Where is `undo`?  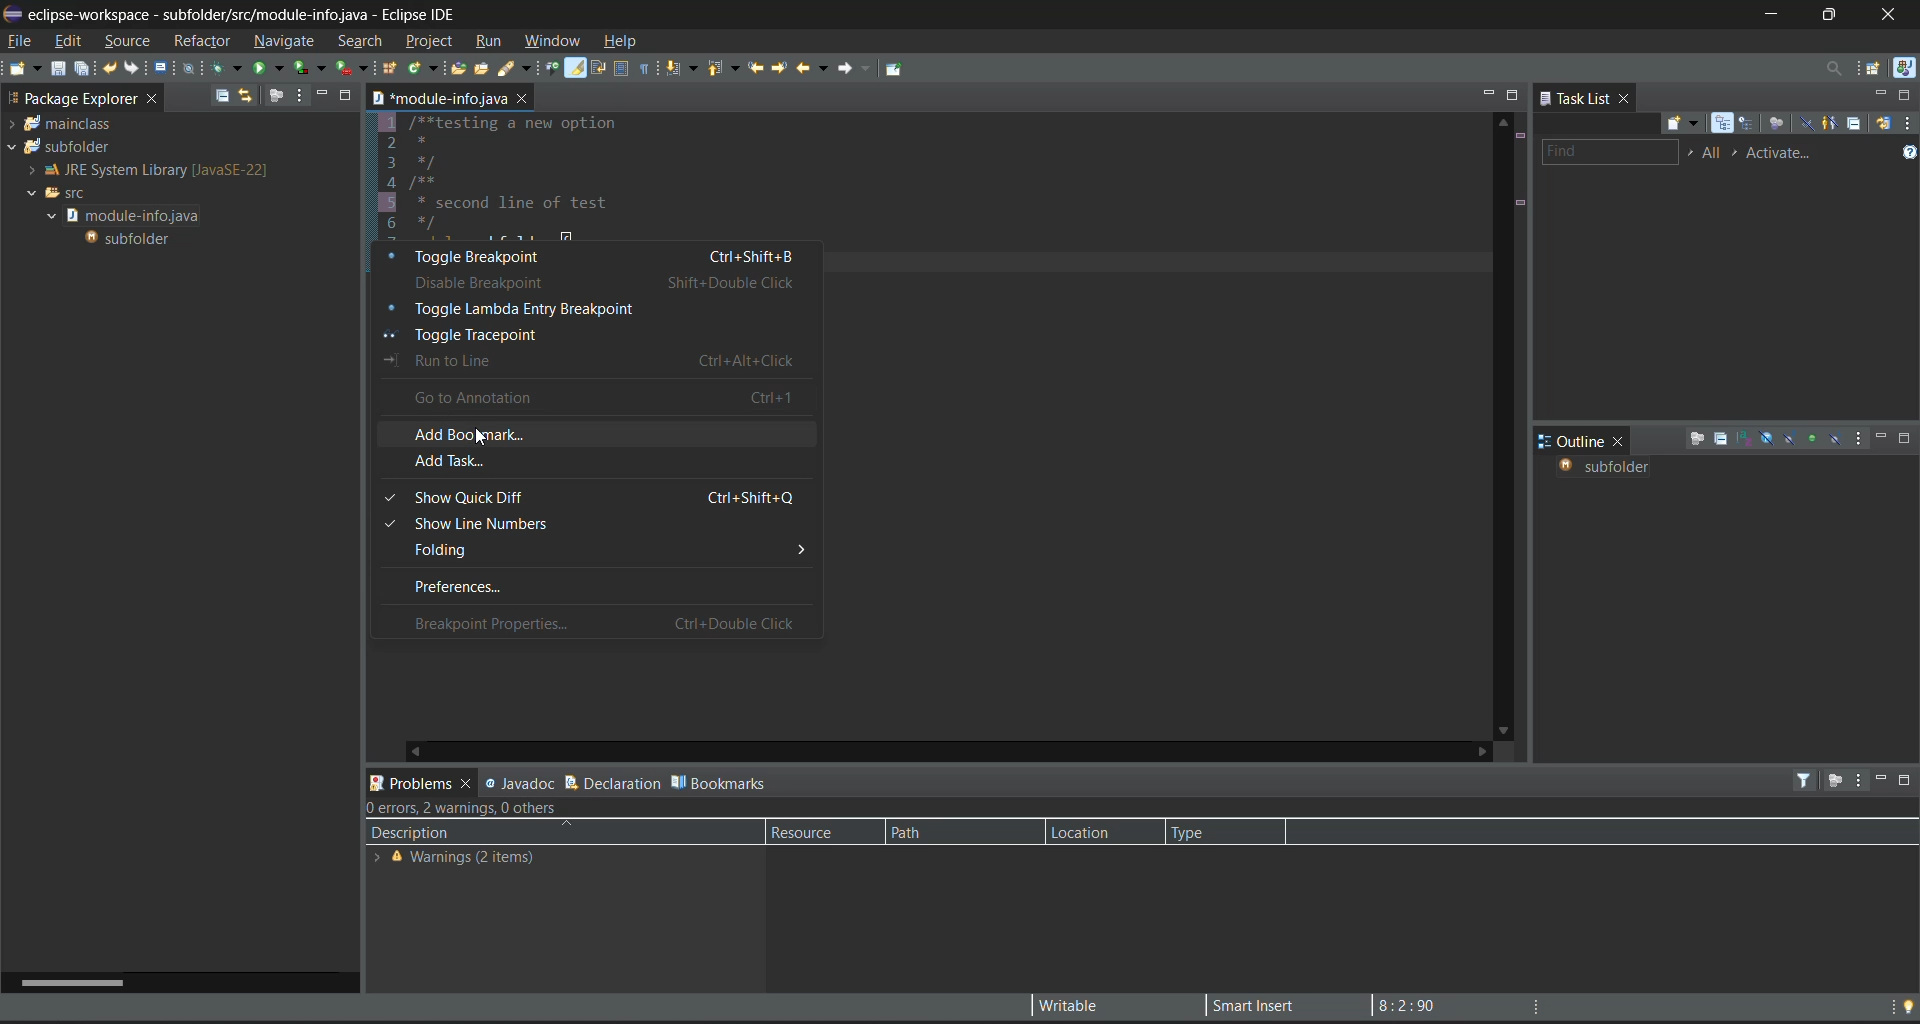
undo is located at coordinates (111, 69).